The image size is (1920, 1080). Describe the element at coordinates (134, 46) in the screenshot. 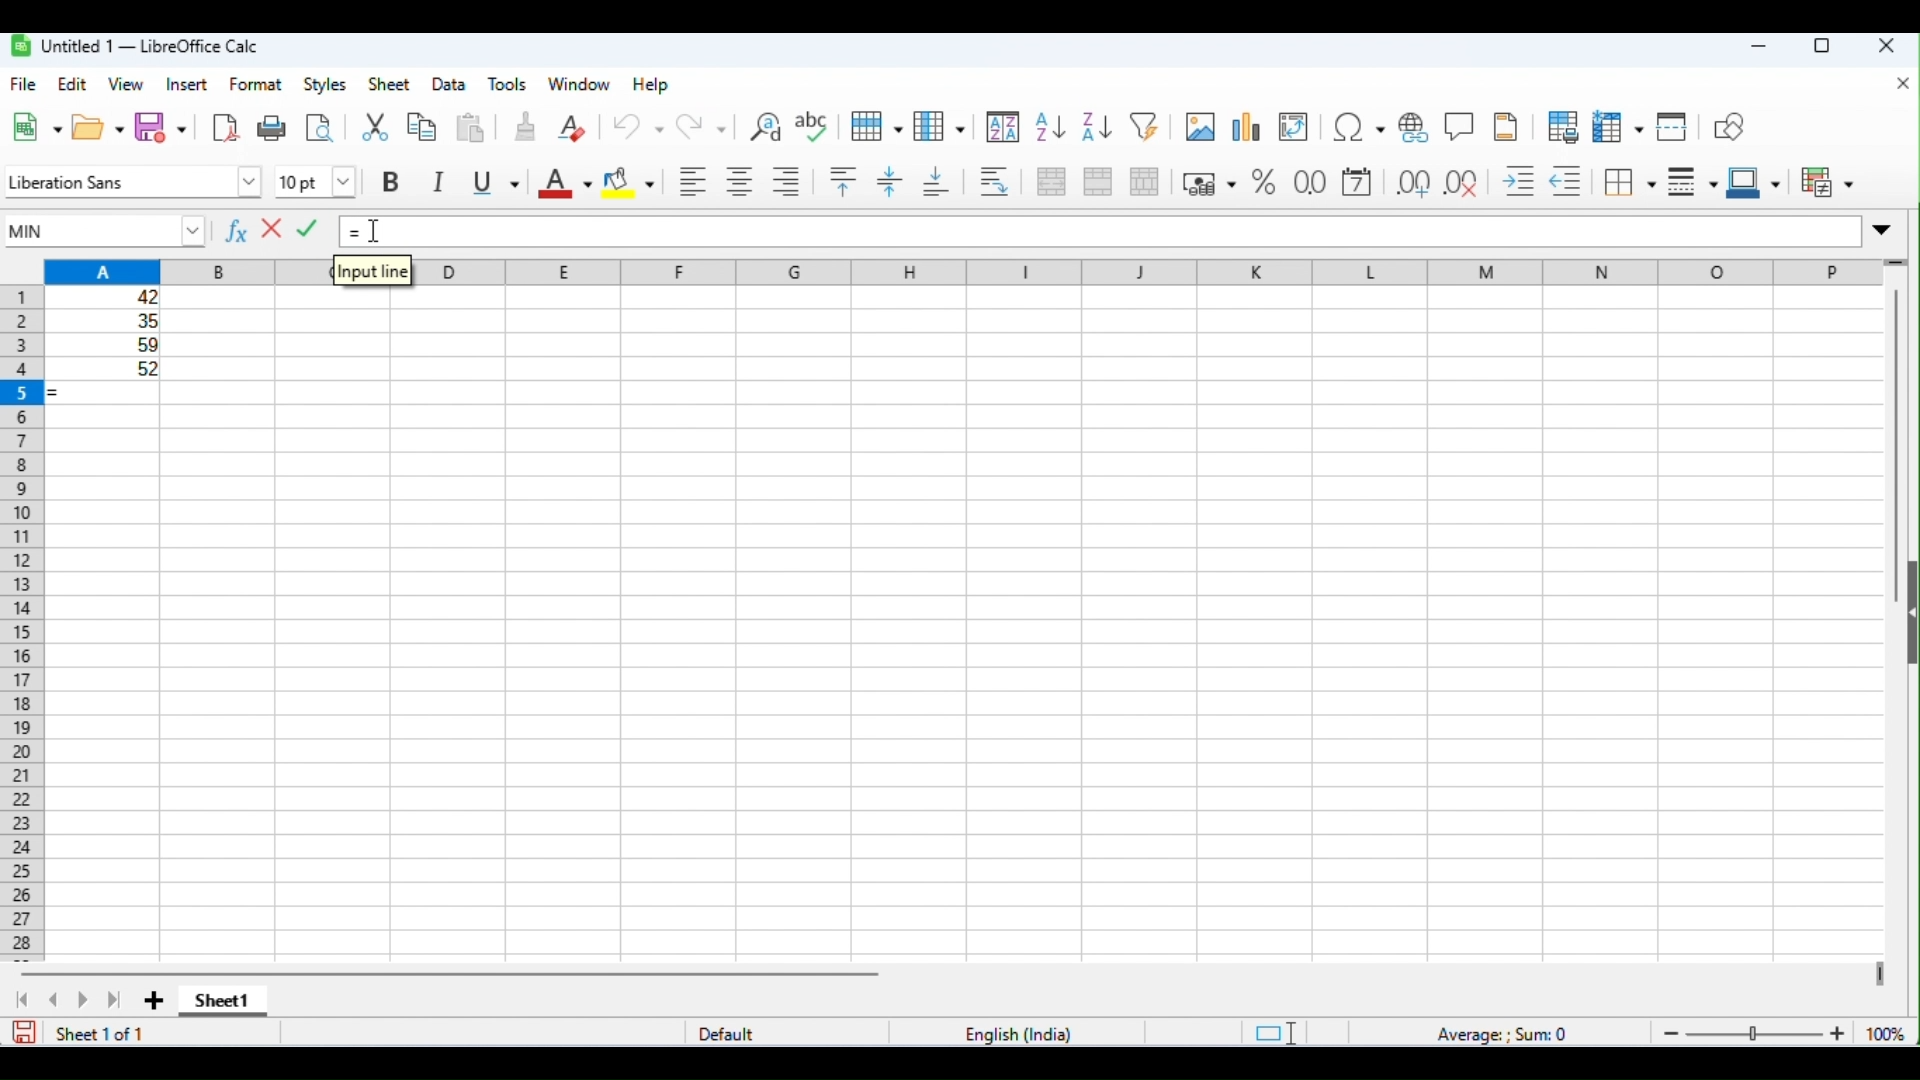

I see `untitle1-libreoffice calc` at that location.